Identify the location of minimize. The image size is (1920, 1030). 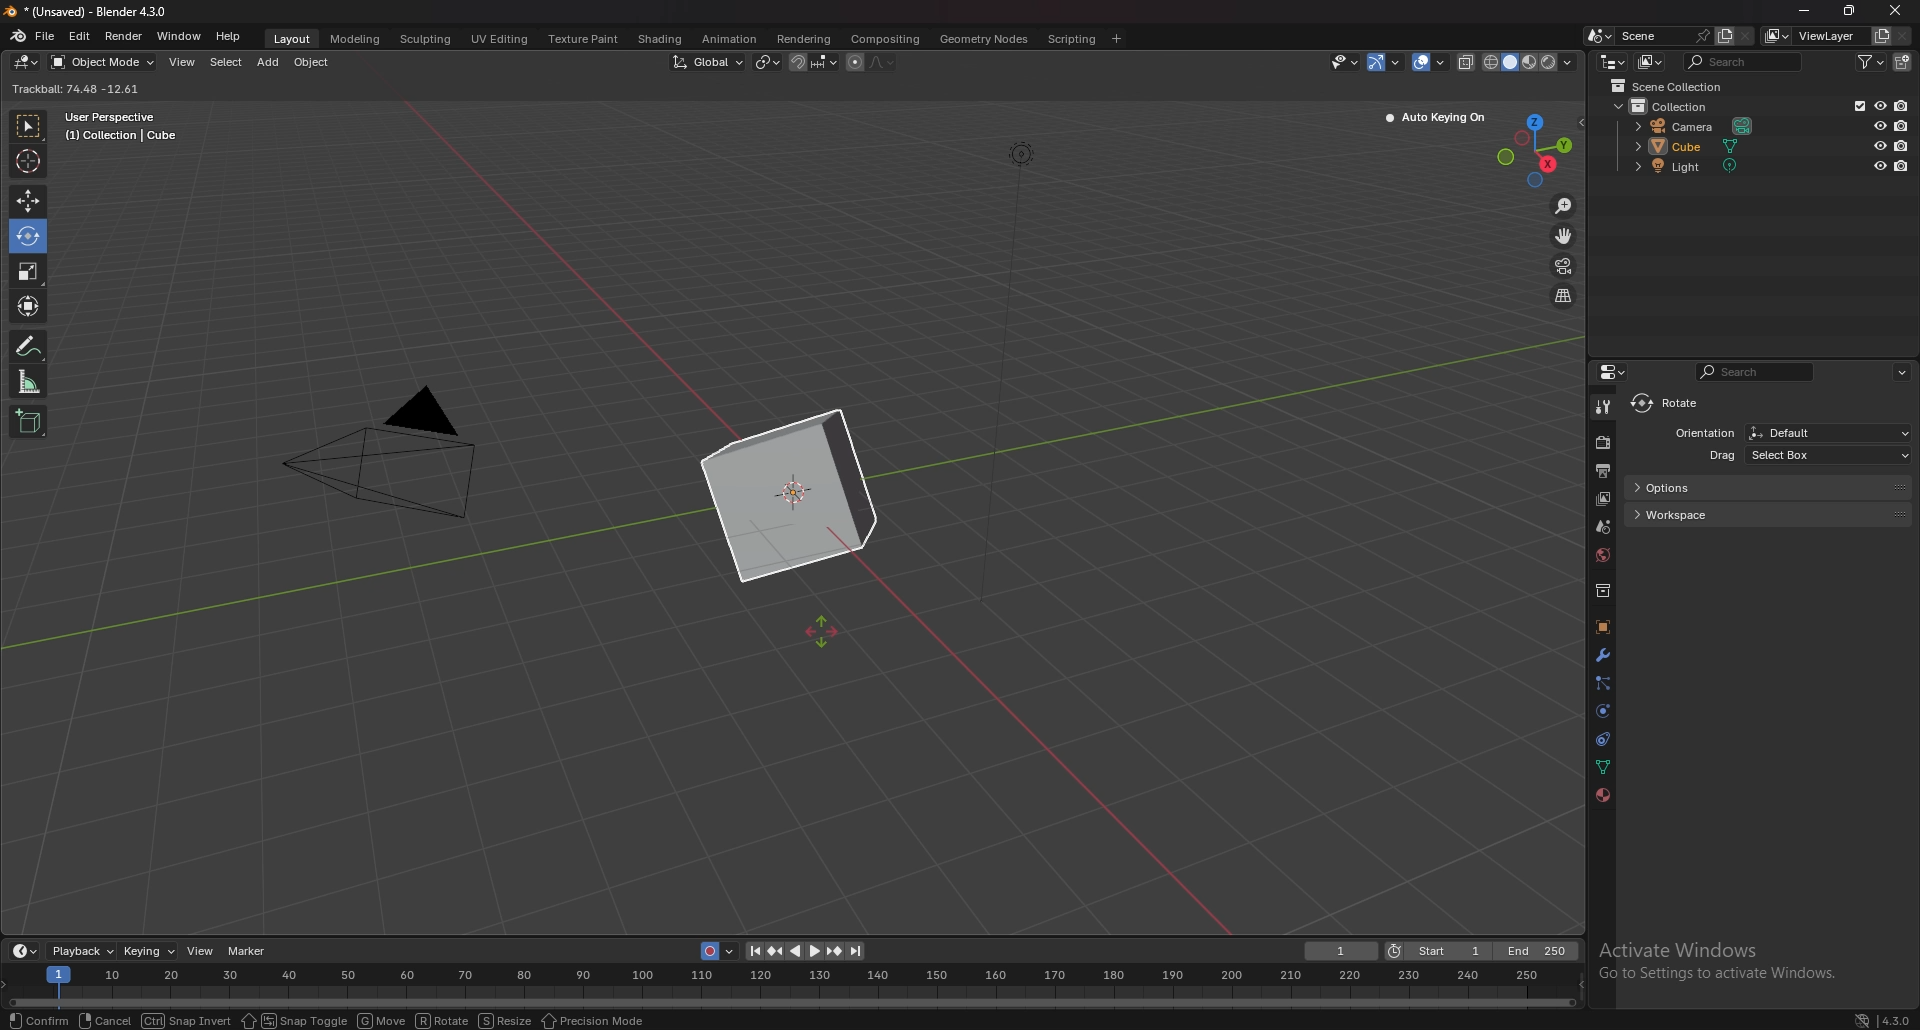
(1804, 9).